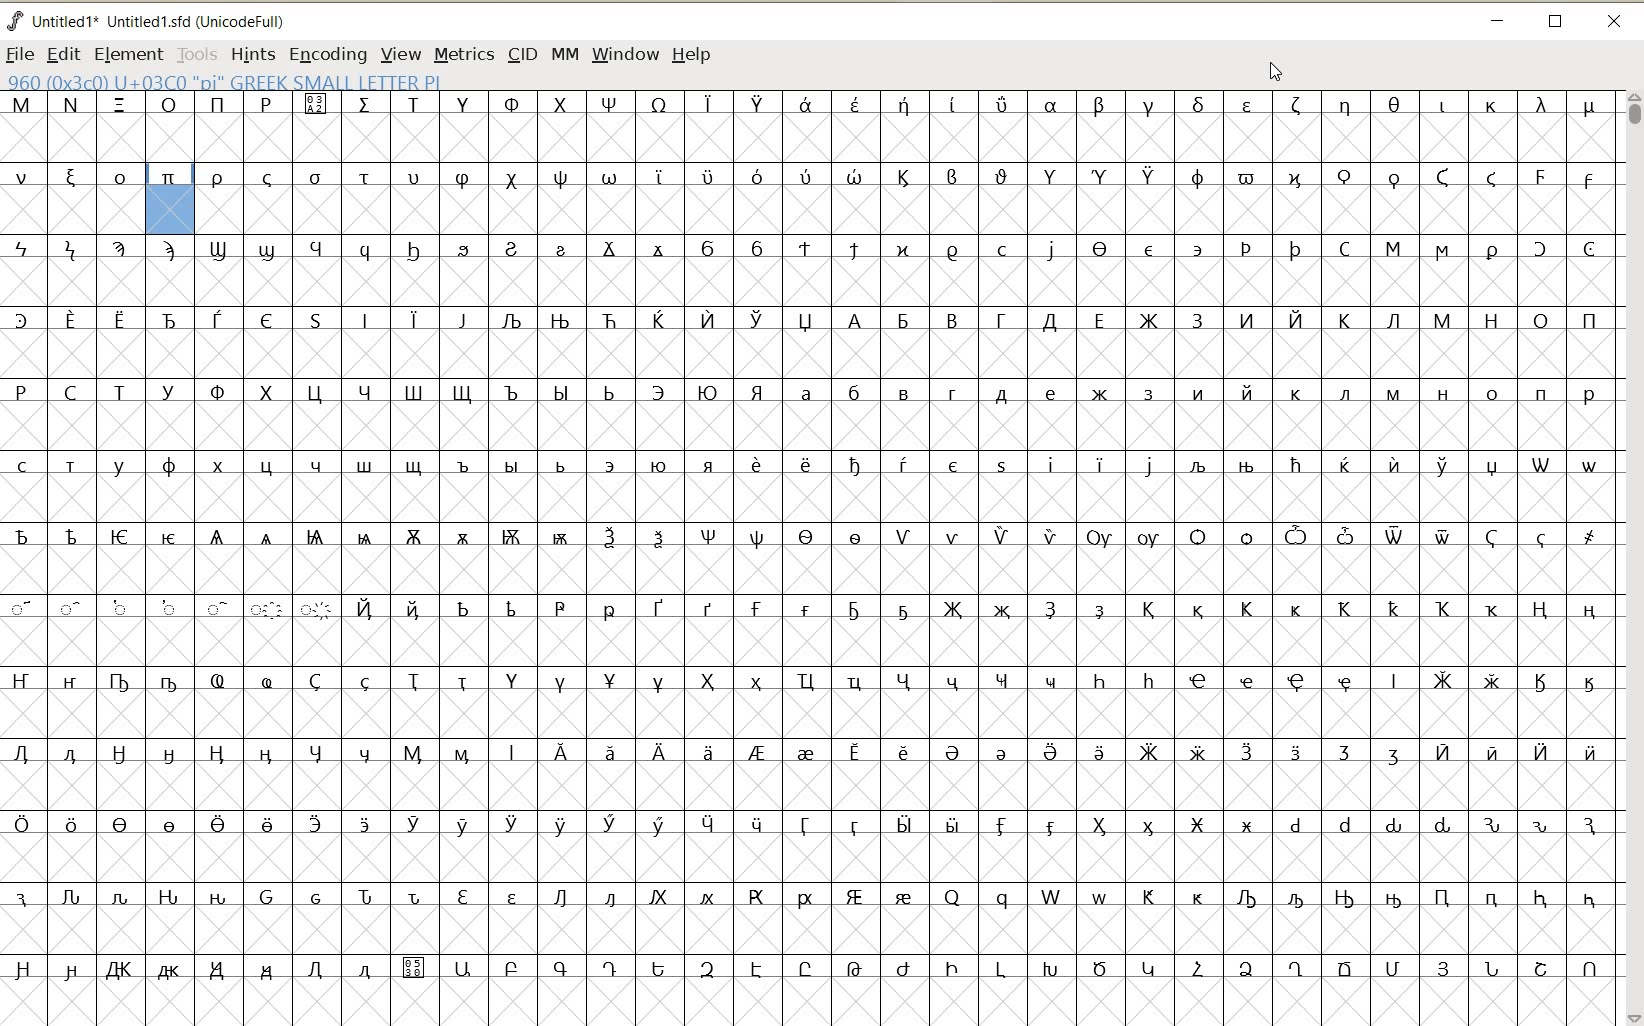  I want to click on cursor, so click(1277, 71).